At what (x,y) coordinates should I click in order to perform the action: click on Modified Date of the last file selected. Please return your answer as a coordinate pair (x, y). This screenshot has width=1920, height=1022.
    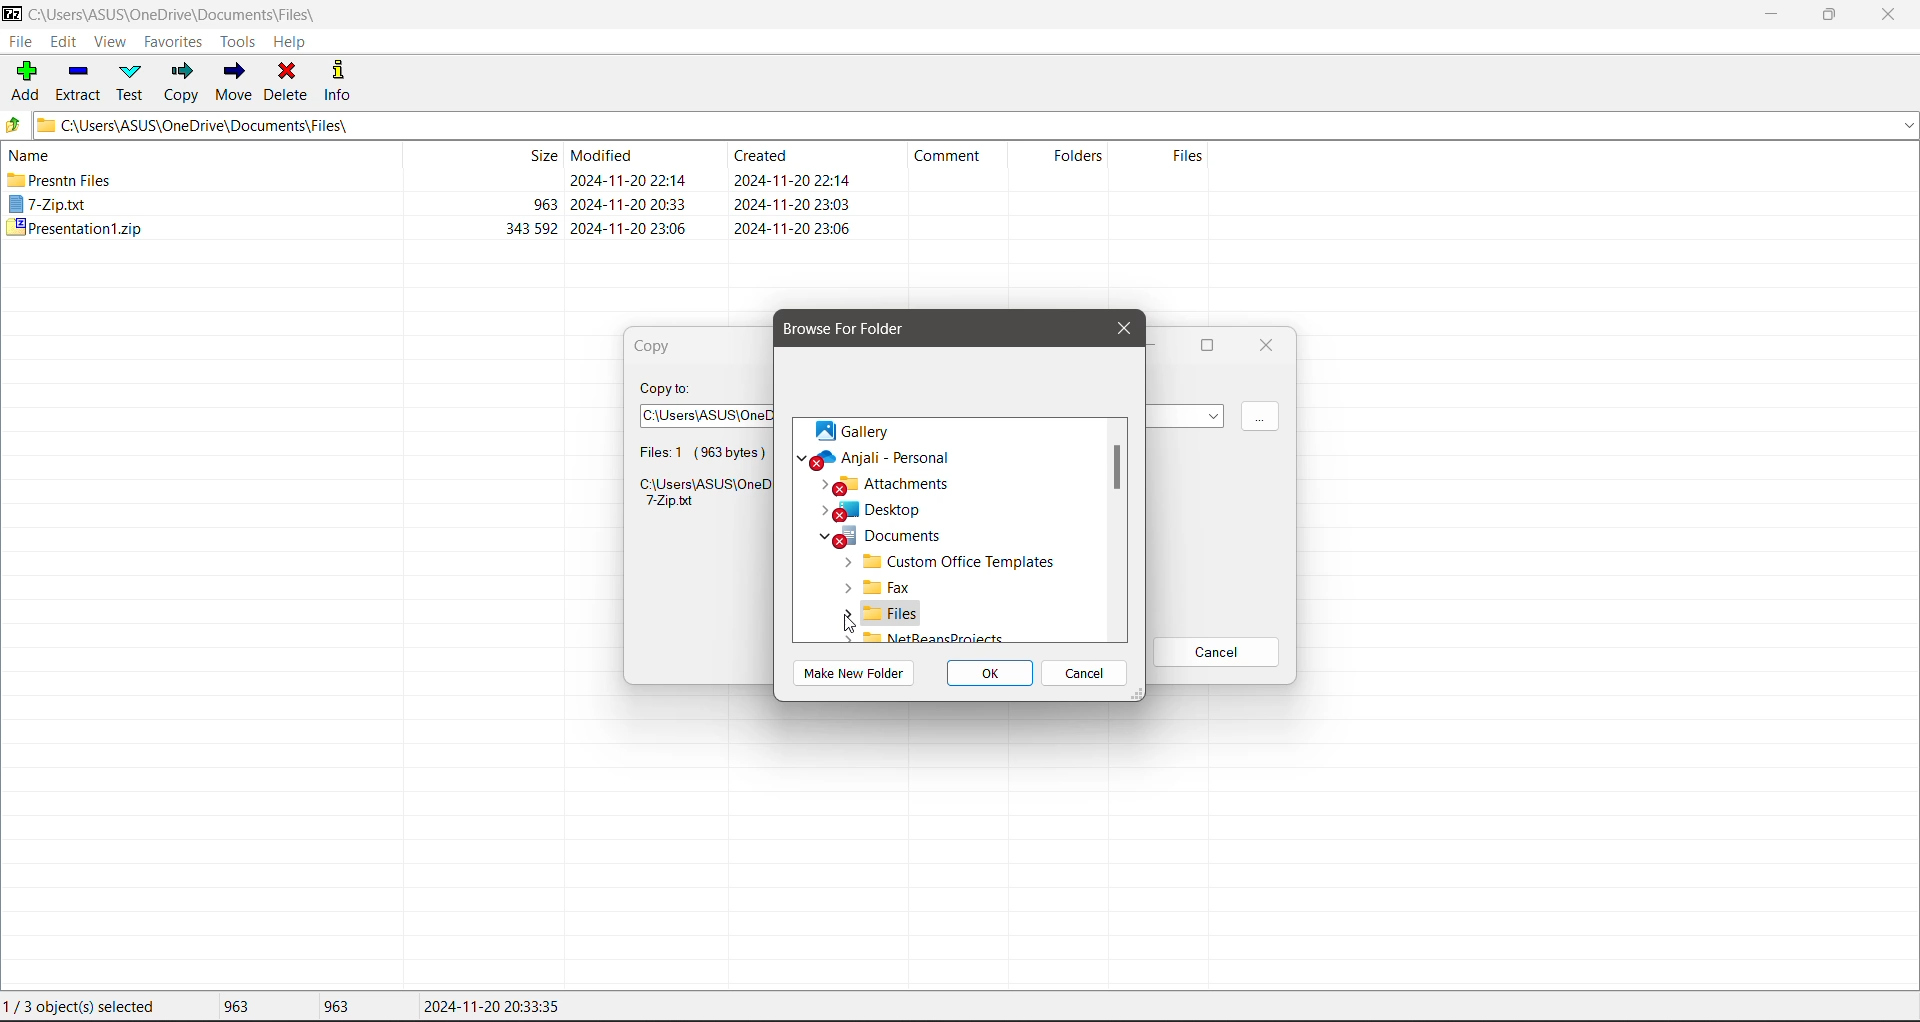
    Looking at the image, I should click on (492, 1007).